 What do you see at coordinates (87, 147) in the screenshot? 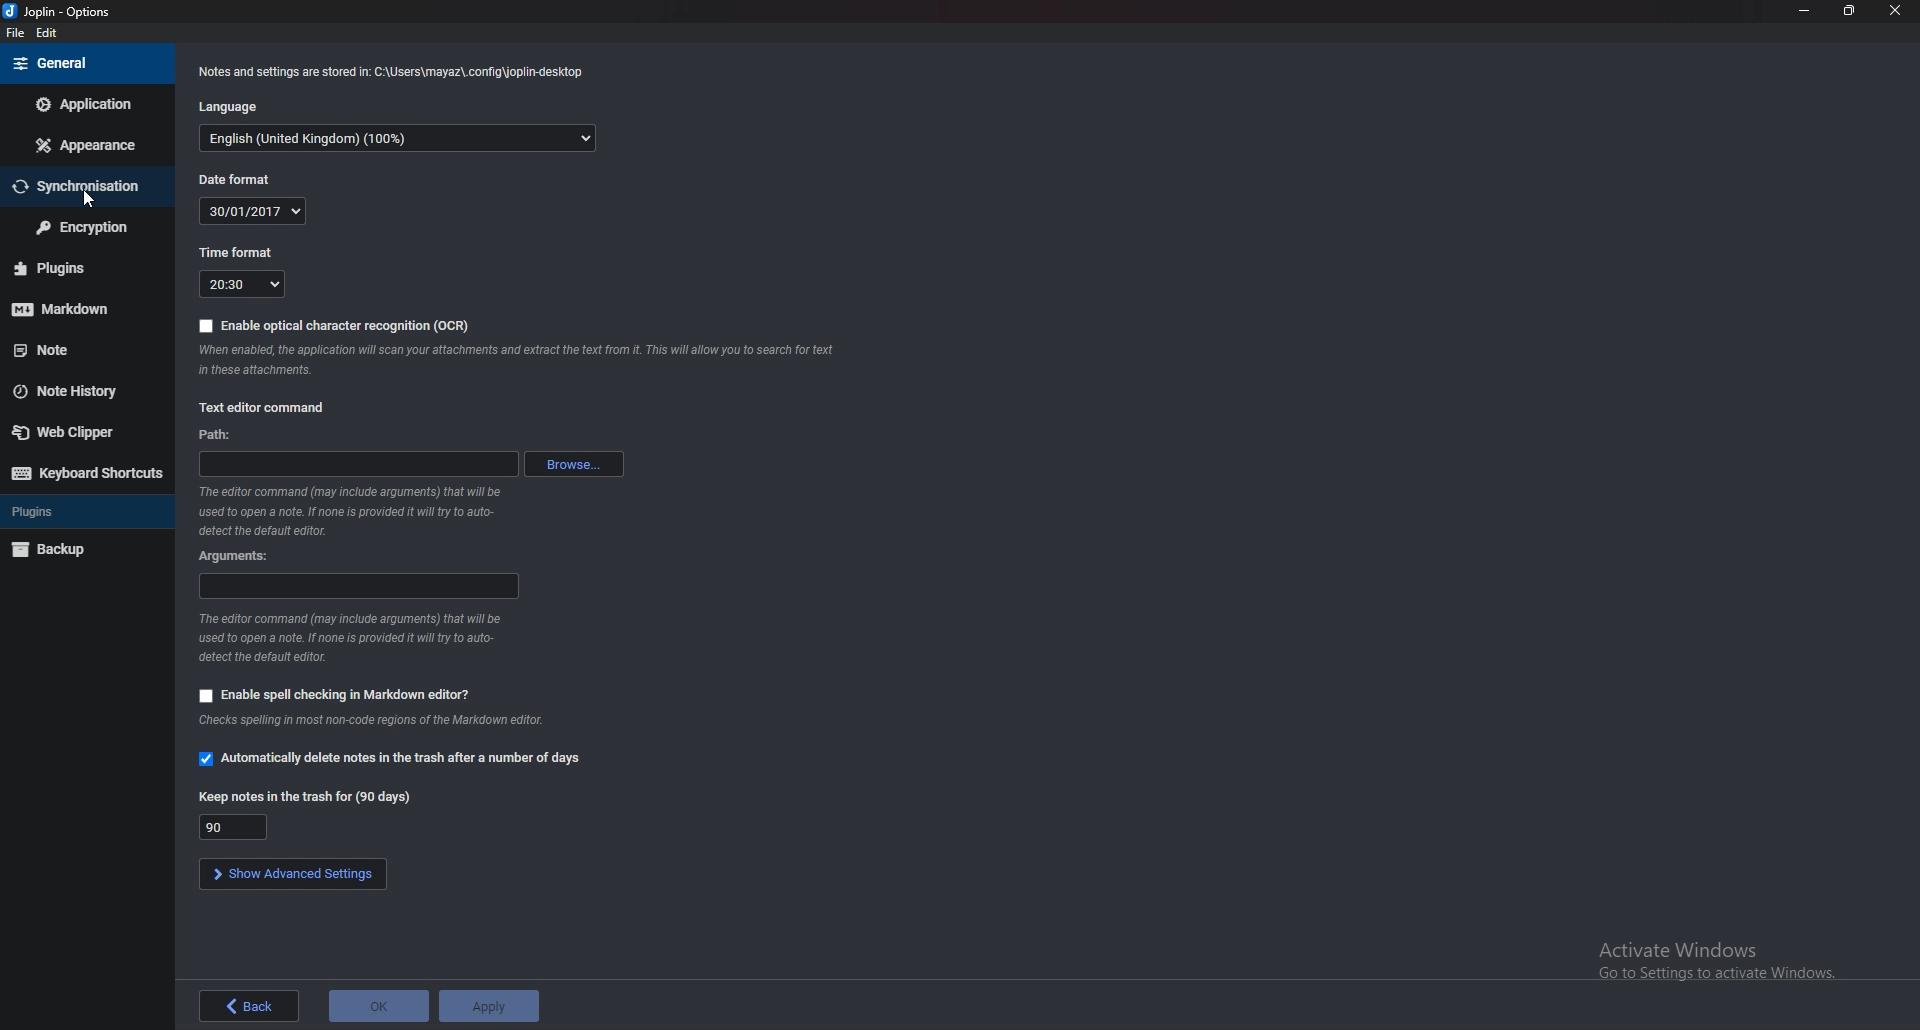
I see `appearance` at bounding box center [87, 147].